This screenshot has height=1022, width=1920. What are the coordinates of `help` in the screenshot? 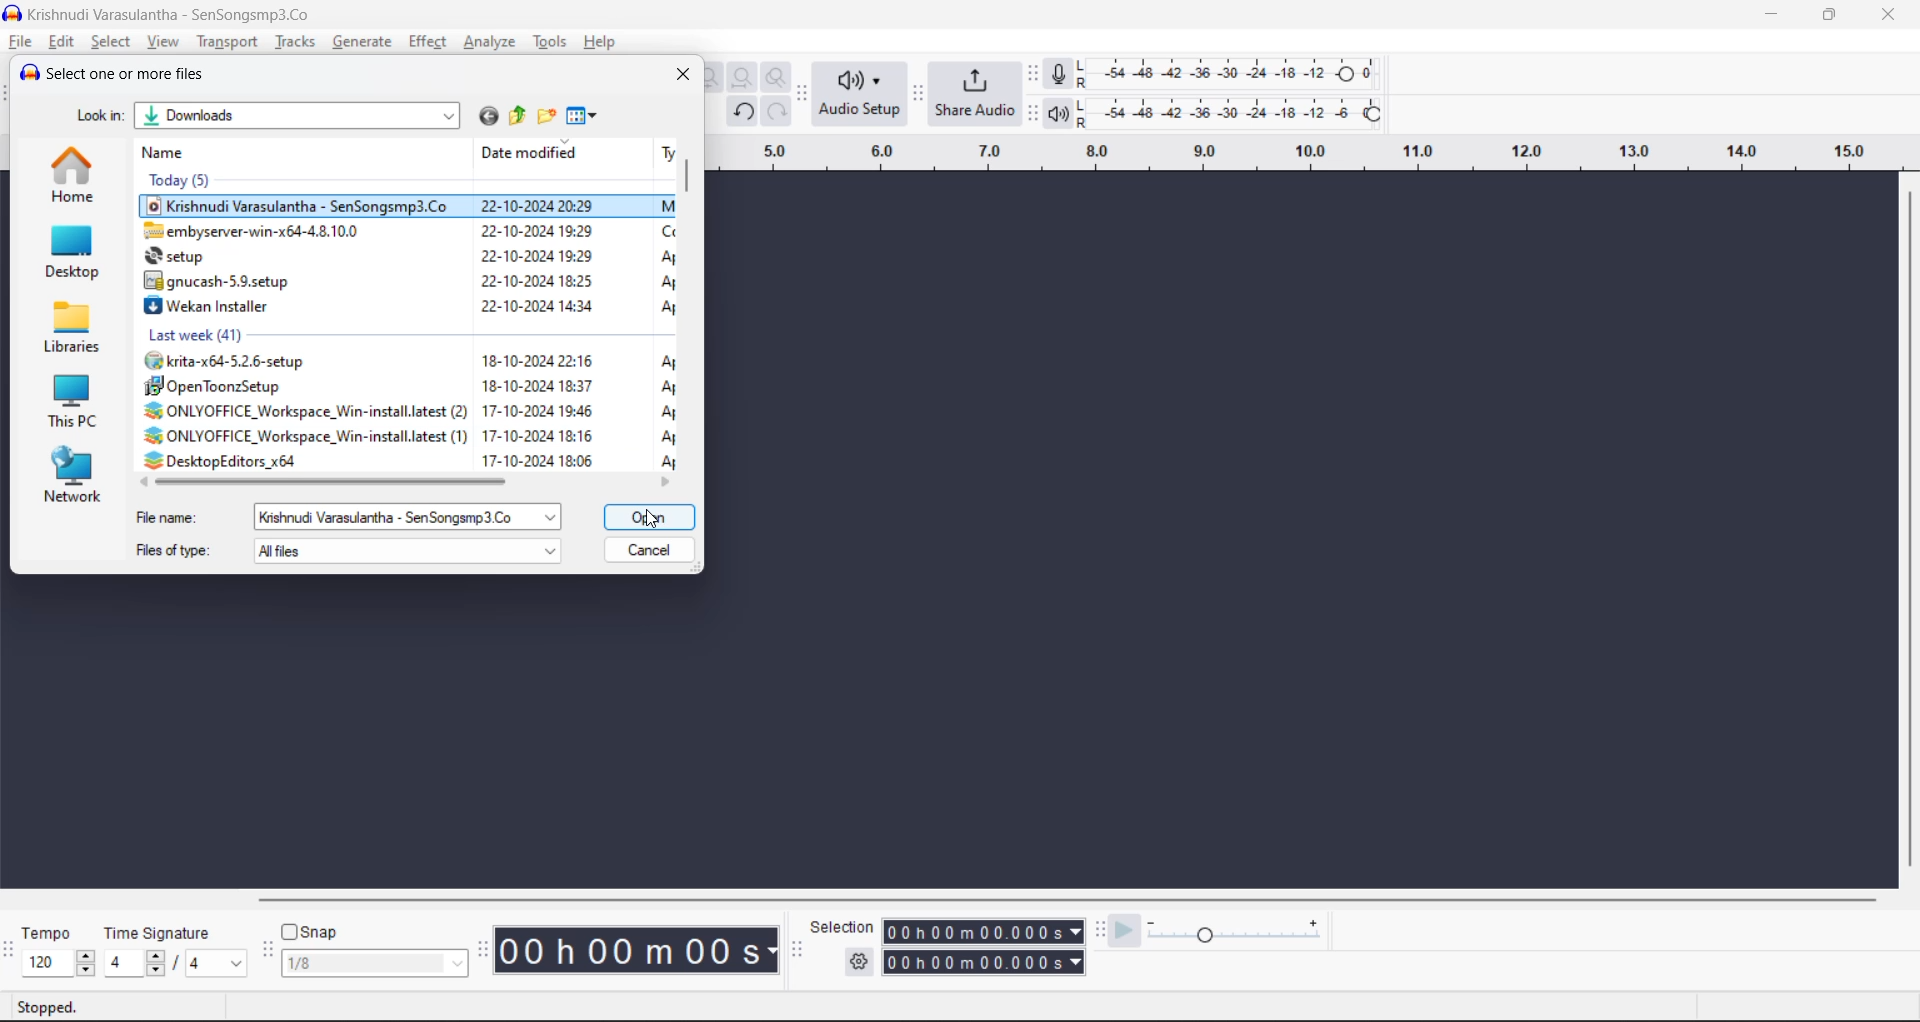 It's located at (601, 42).